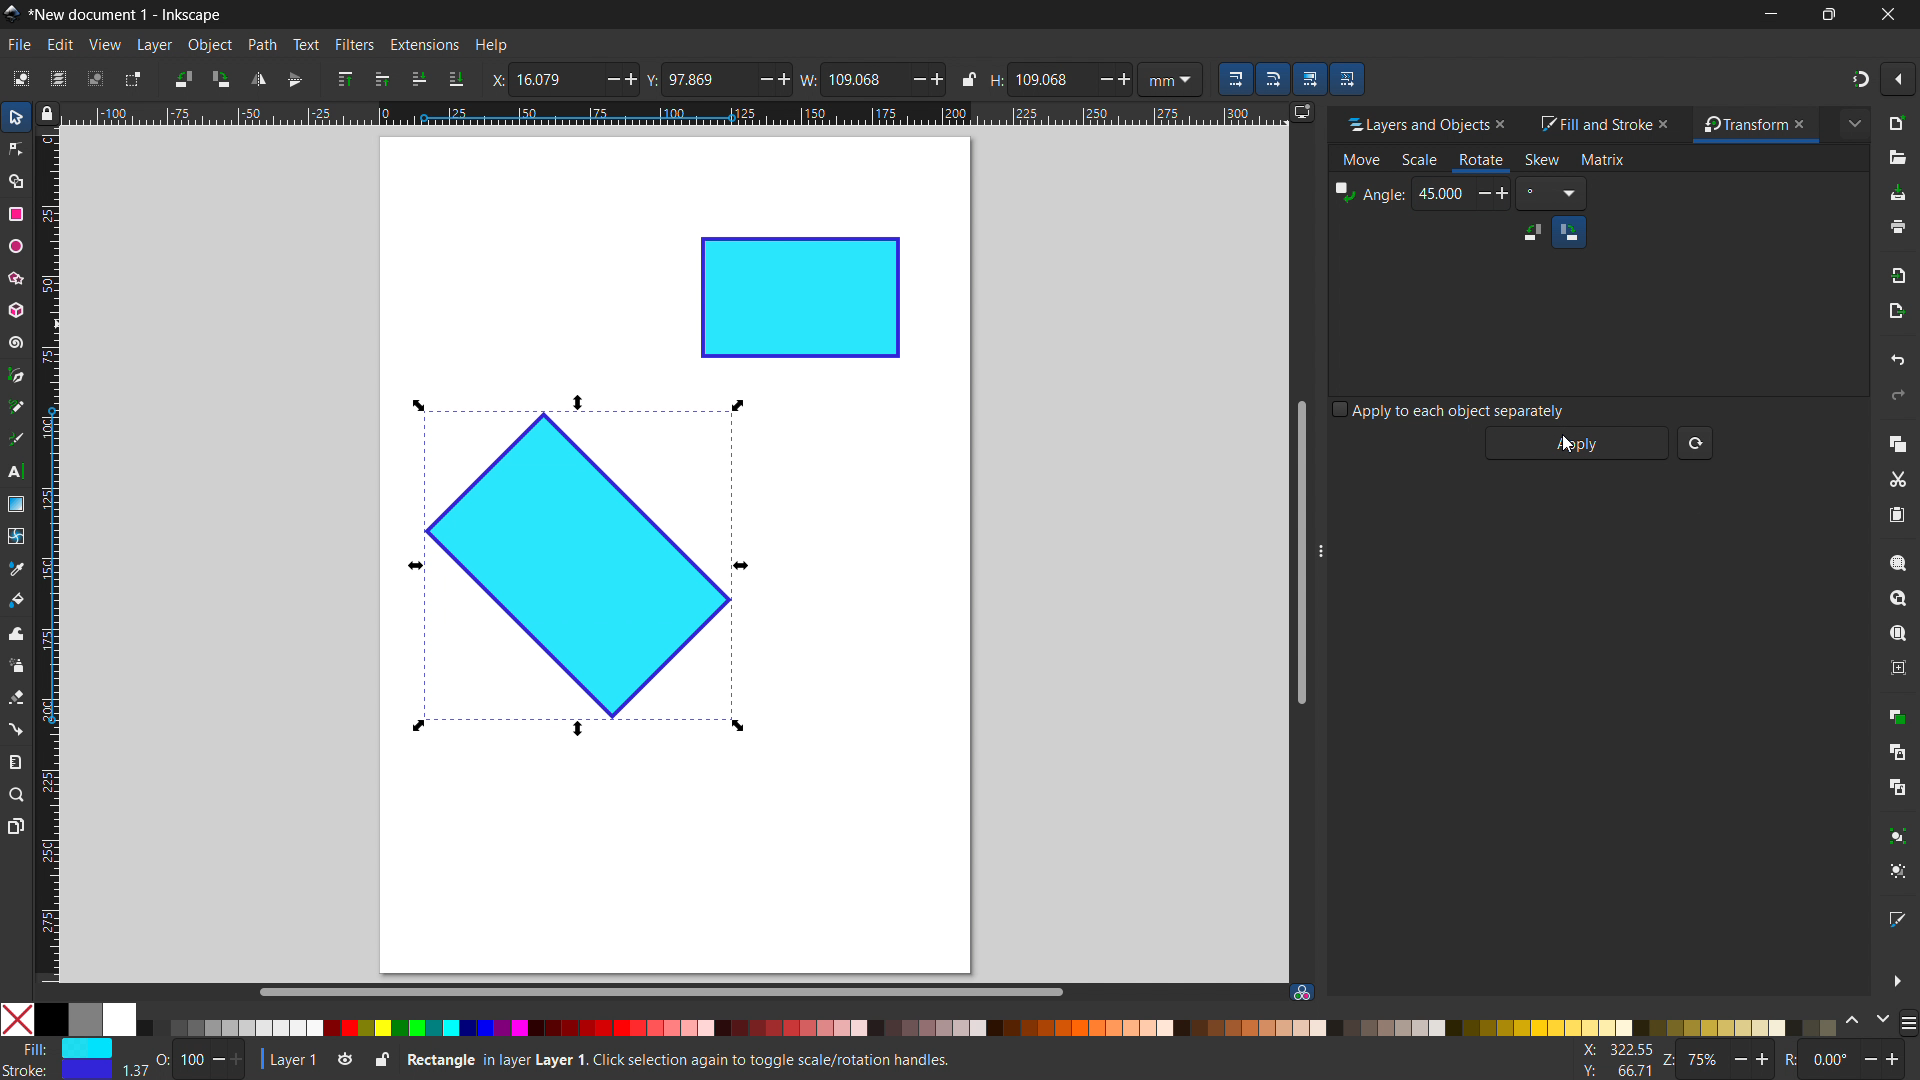 Image resolution: width=1920 pixels, height=1080 pixels. I want to click on snapping, so click(1861, 79).